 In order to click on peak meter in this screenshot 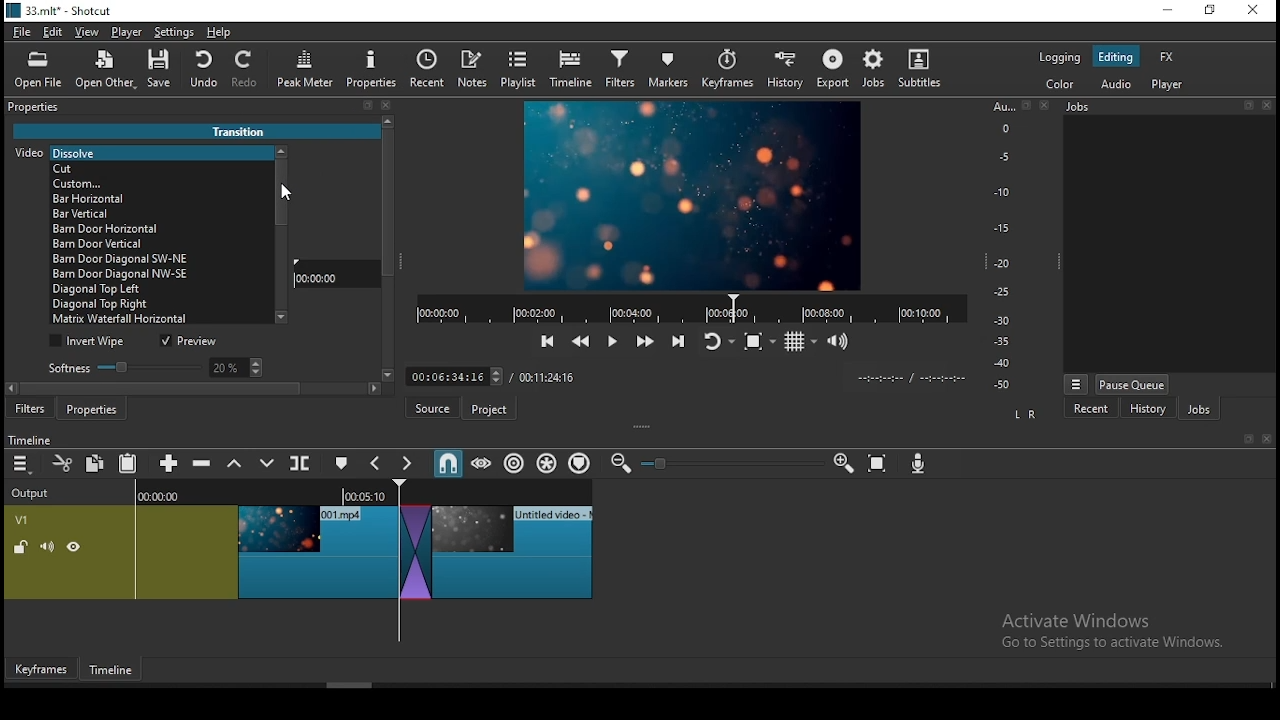, I will do `click(307, 68)`.